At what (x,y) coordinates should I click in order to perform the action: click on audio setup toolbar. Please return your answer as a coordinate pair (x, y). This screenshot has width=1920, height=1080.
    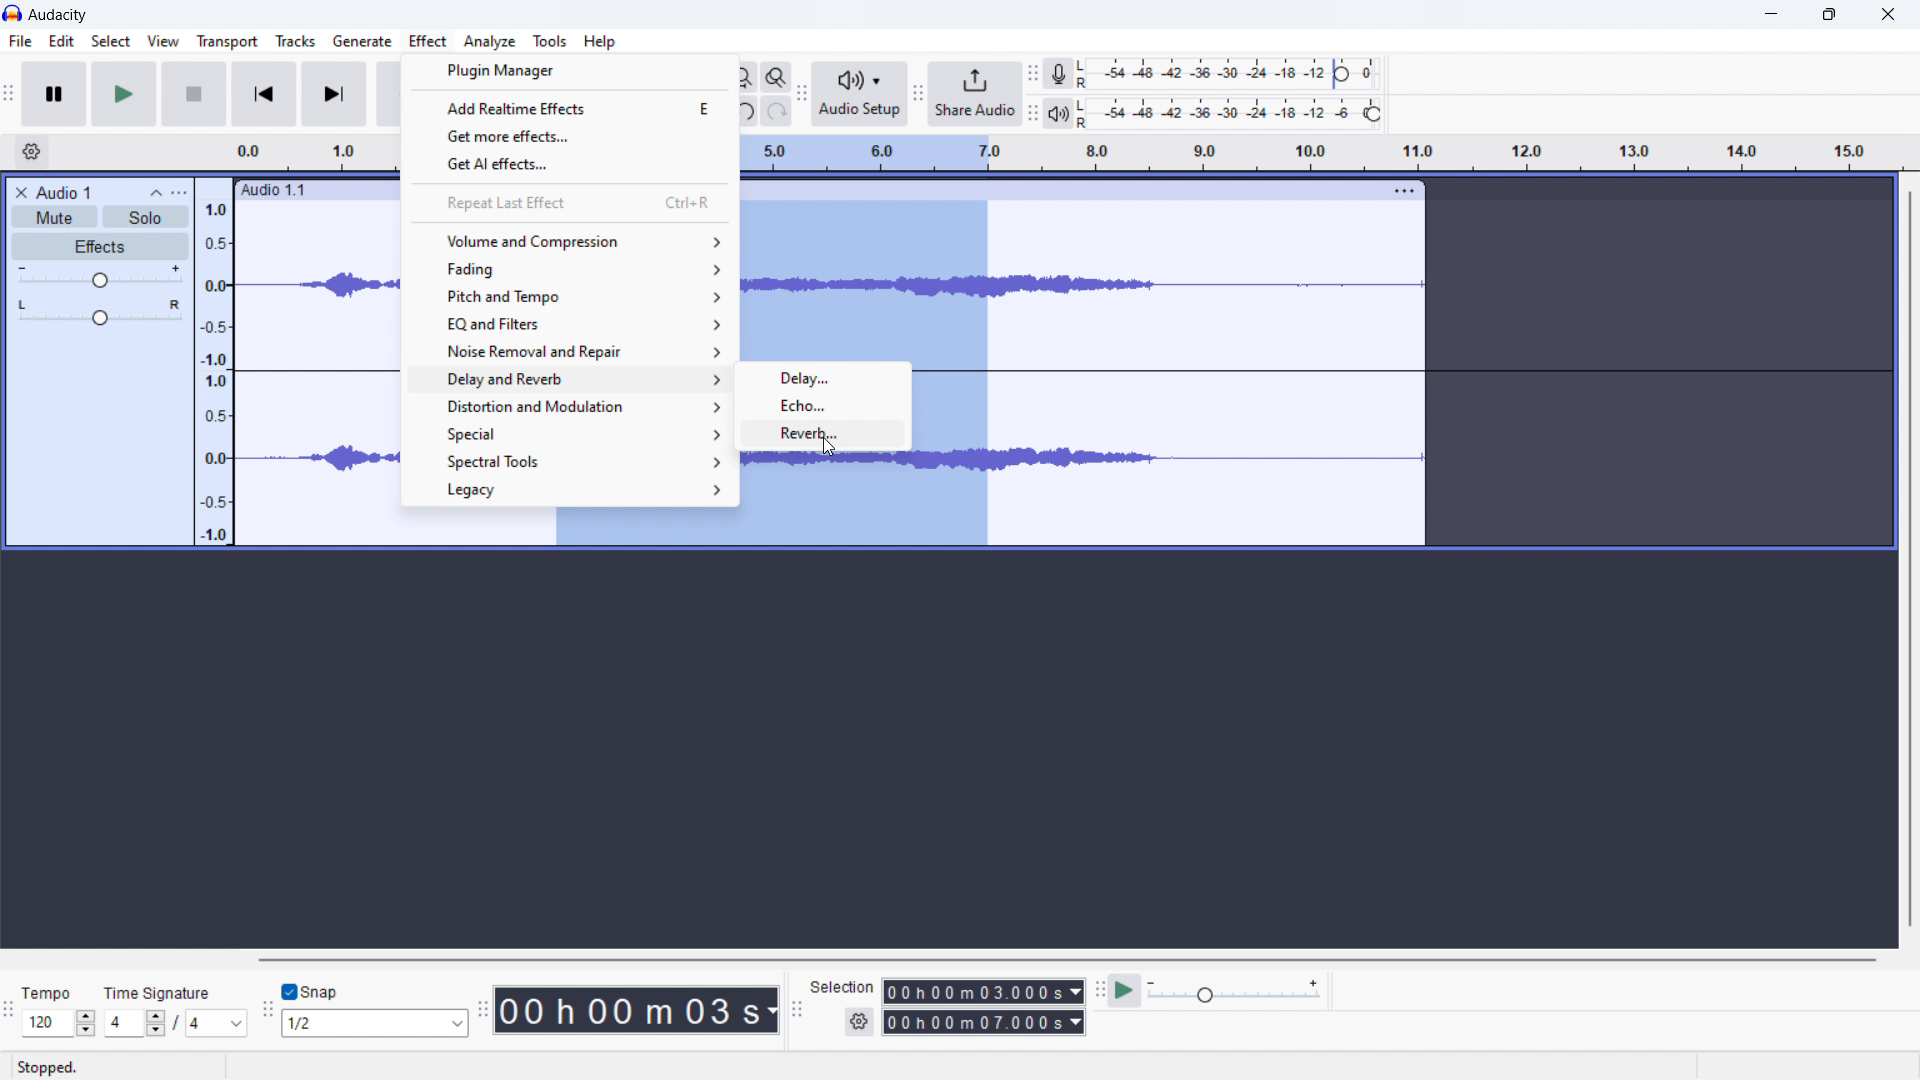
    Looking at the image, I should click on (802, 94).